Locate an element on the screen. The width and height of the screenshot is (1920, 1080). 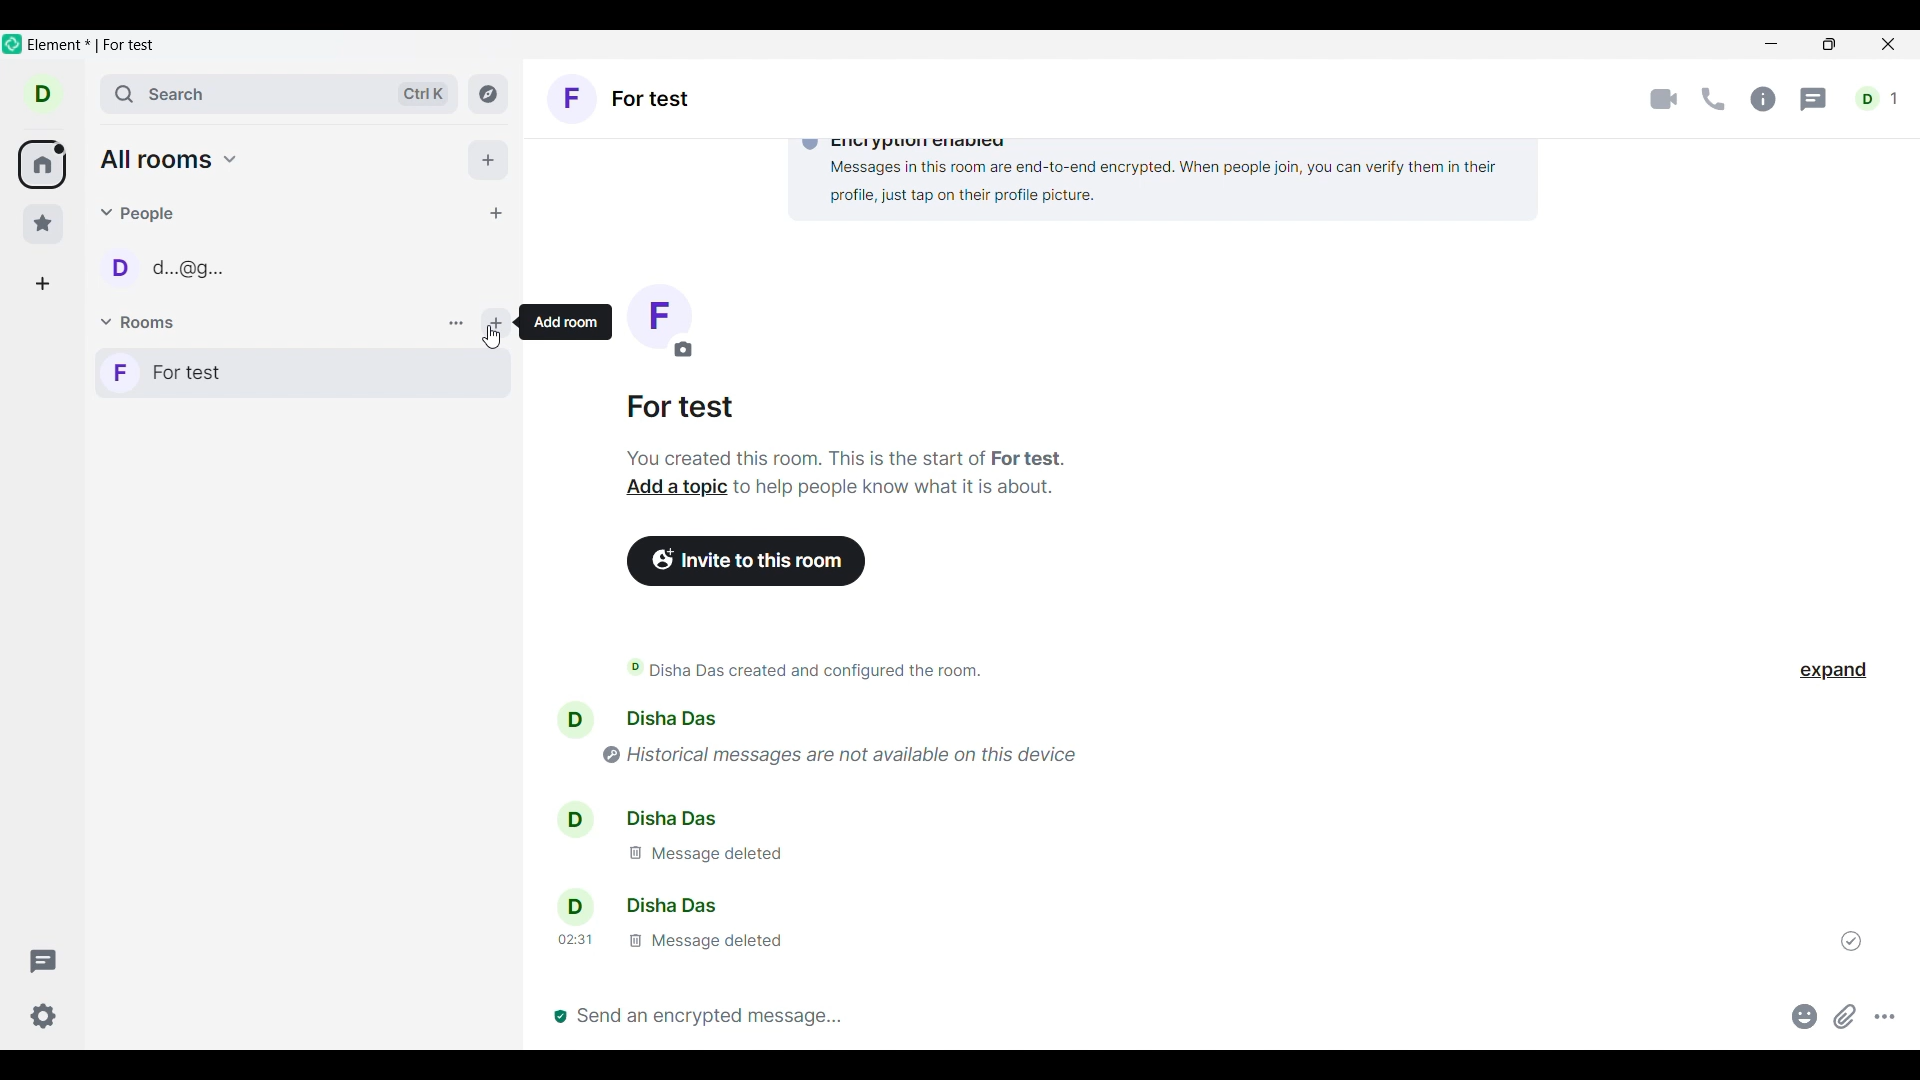
Expand is located at coordinates (1834, 671).